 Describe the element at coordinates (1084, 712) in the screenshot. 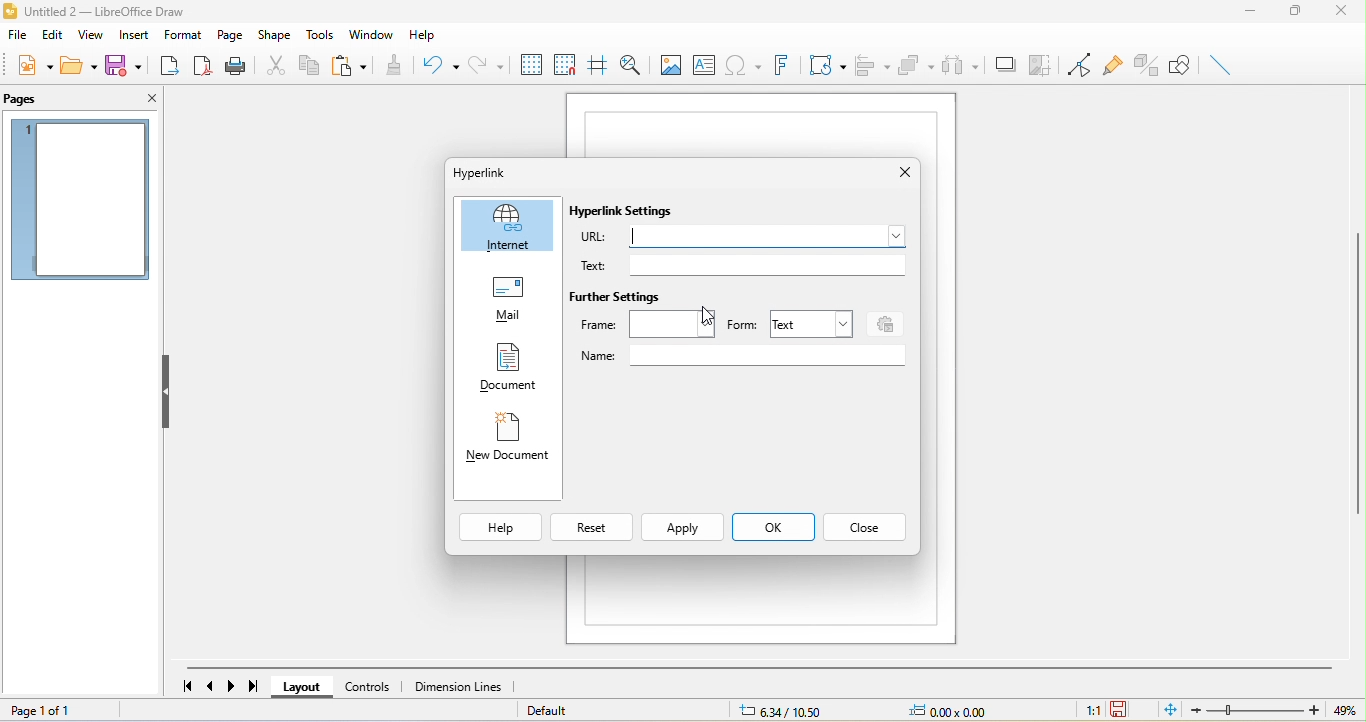

I see `1:1` at that location.